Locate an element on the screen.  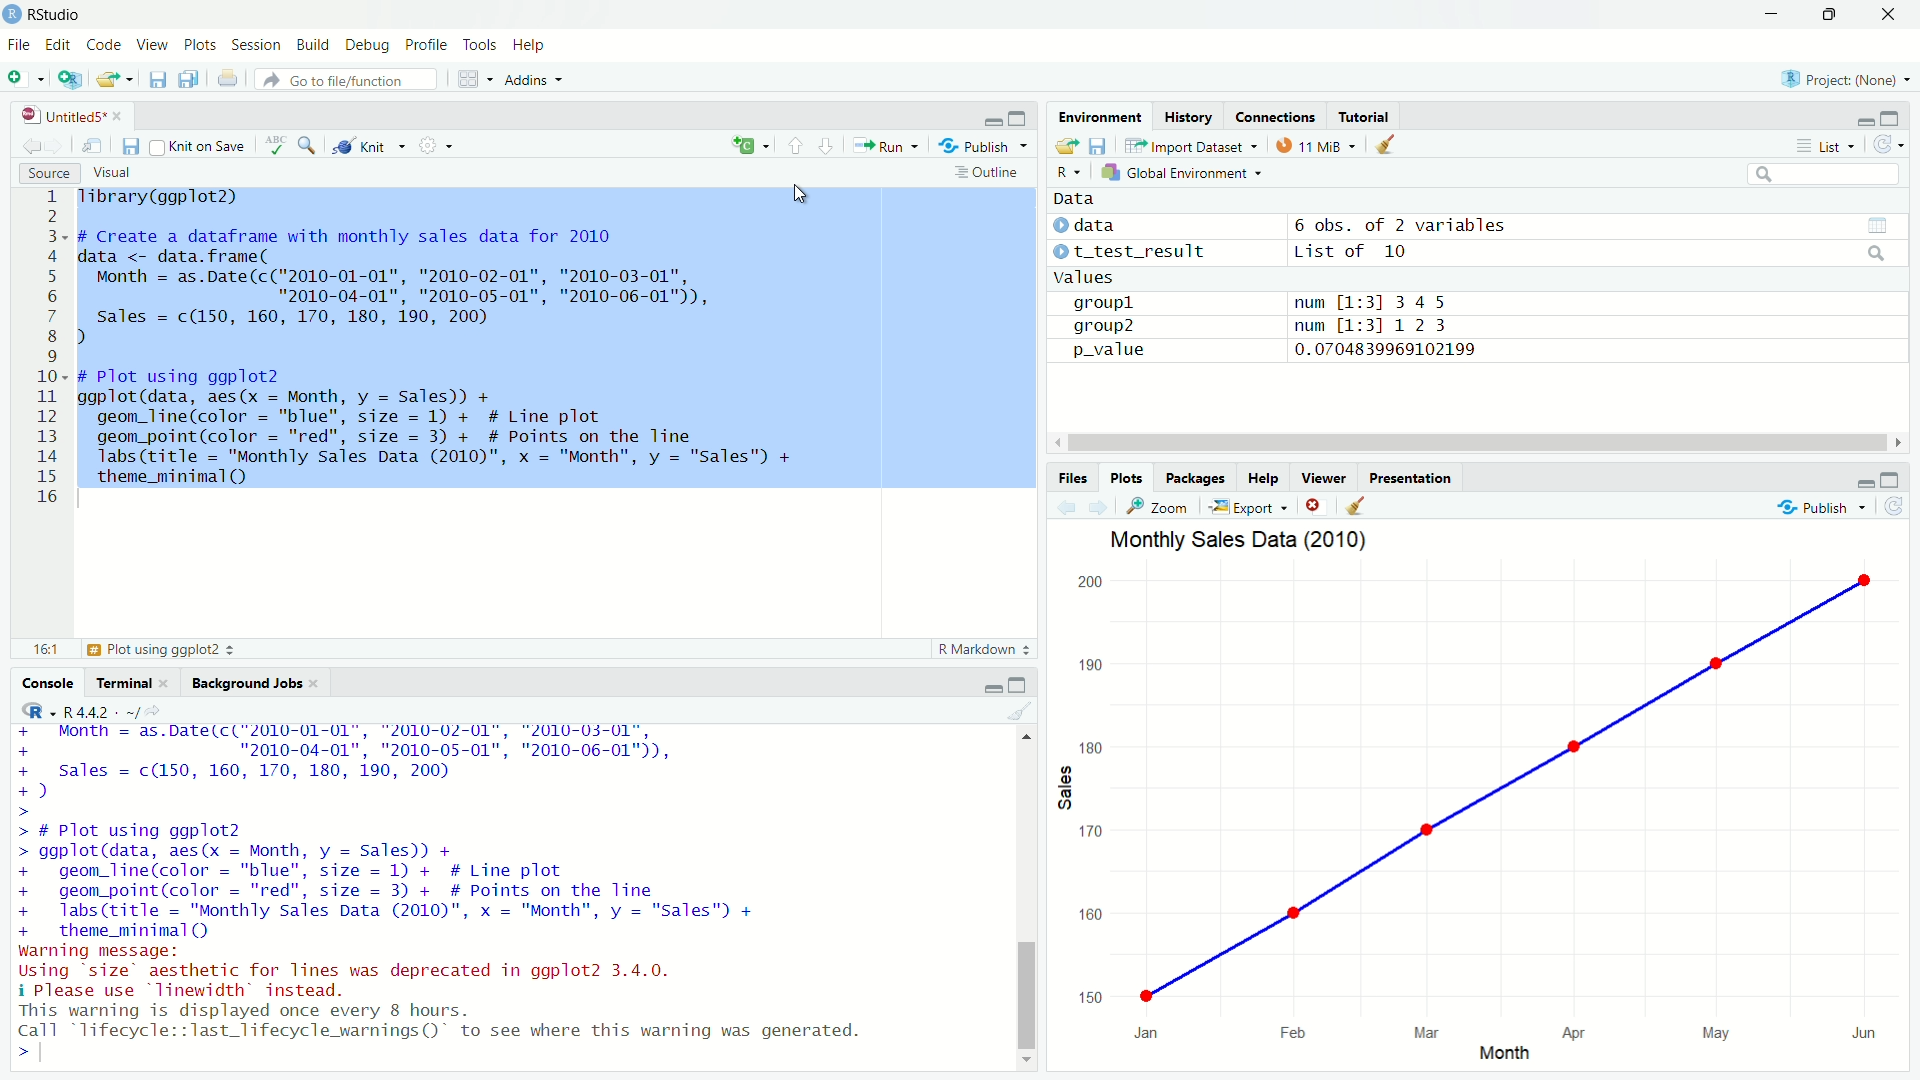
Help is located at coordinates (536, 45).